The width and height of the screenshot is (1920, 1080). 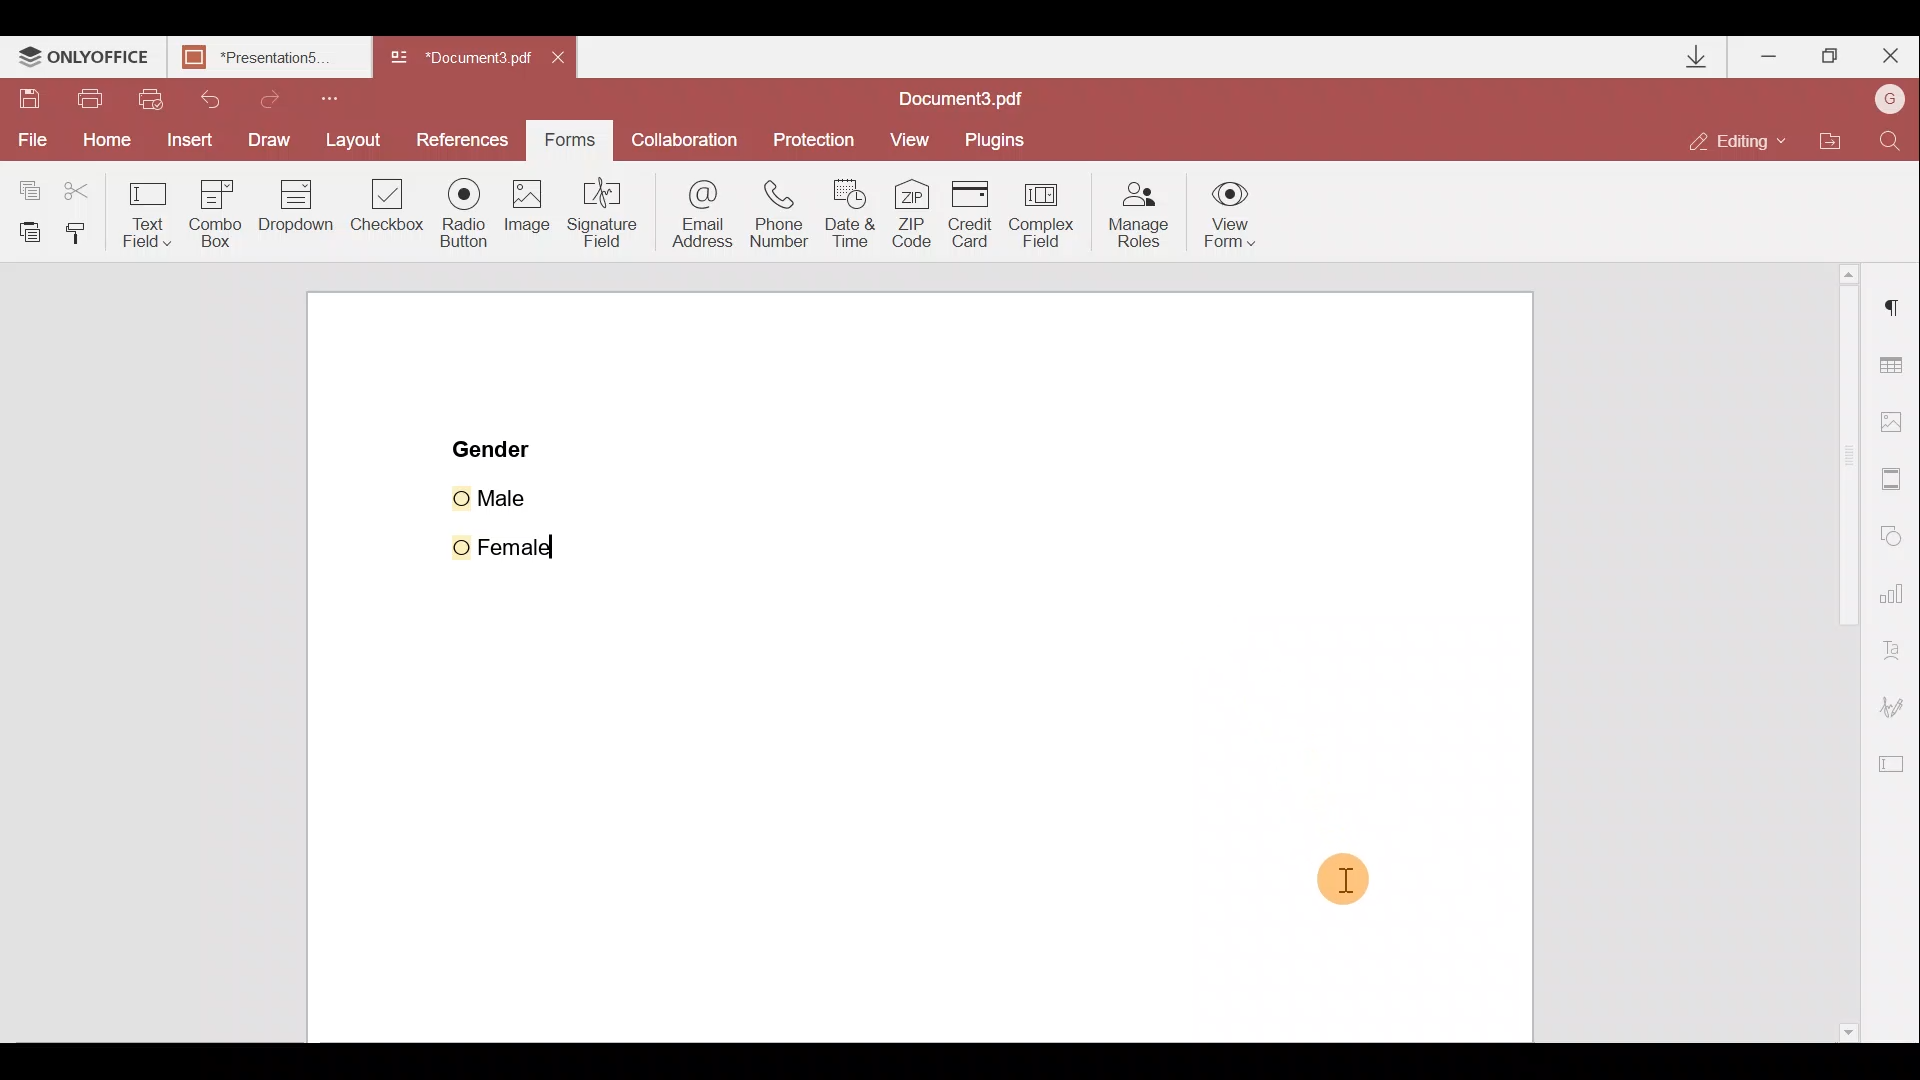 What do you see at coordinates (919, 137) in the screenshot?
I see `View` at bounding box center [919, 137].